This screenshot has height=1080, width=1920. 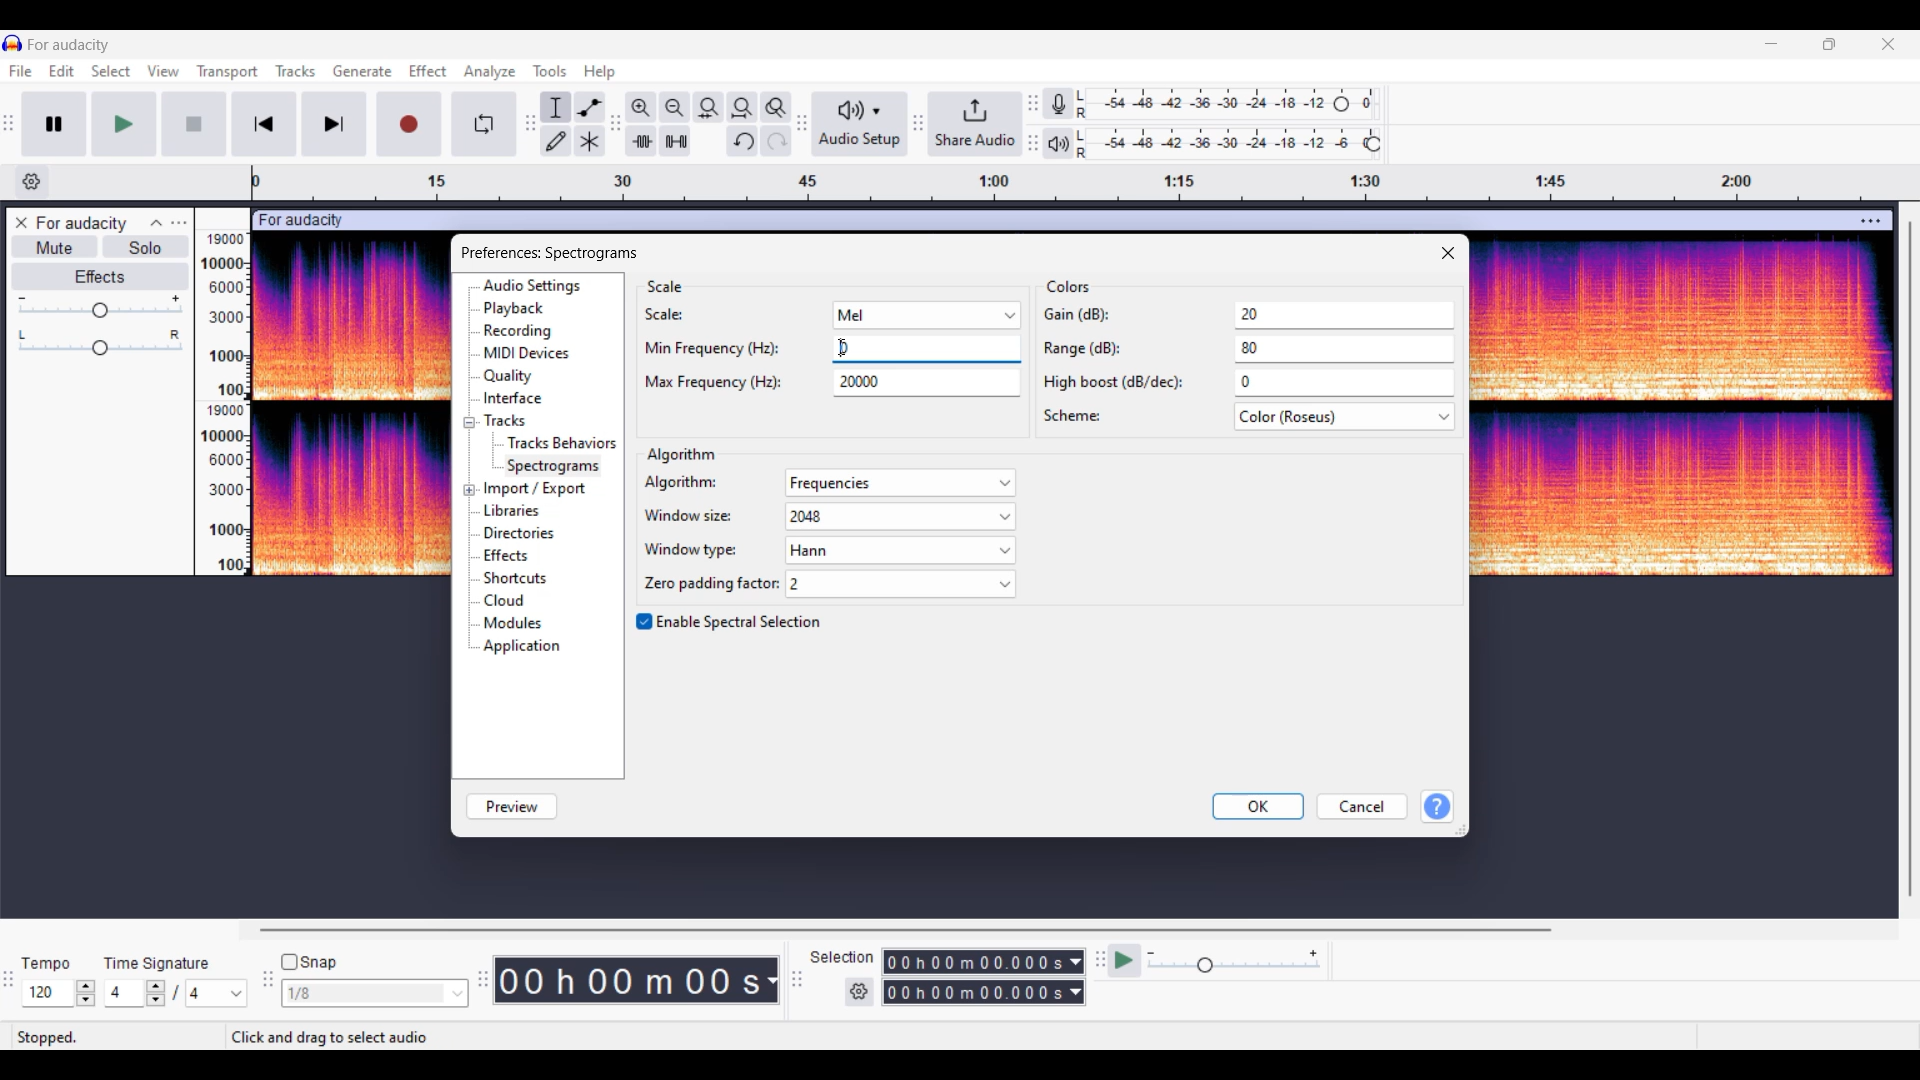 I want to click on Close interface, so click(x=1889, y=44).